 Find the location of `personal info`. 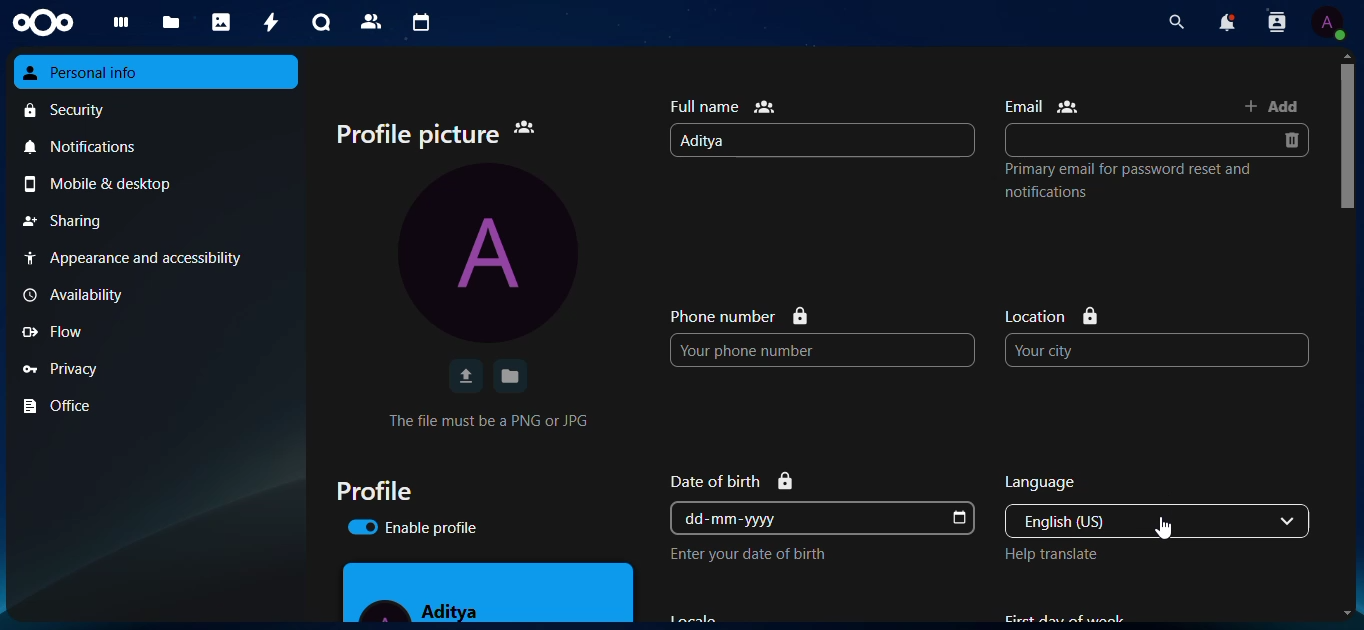

personal info is located at coordinates (98, 73).